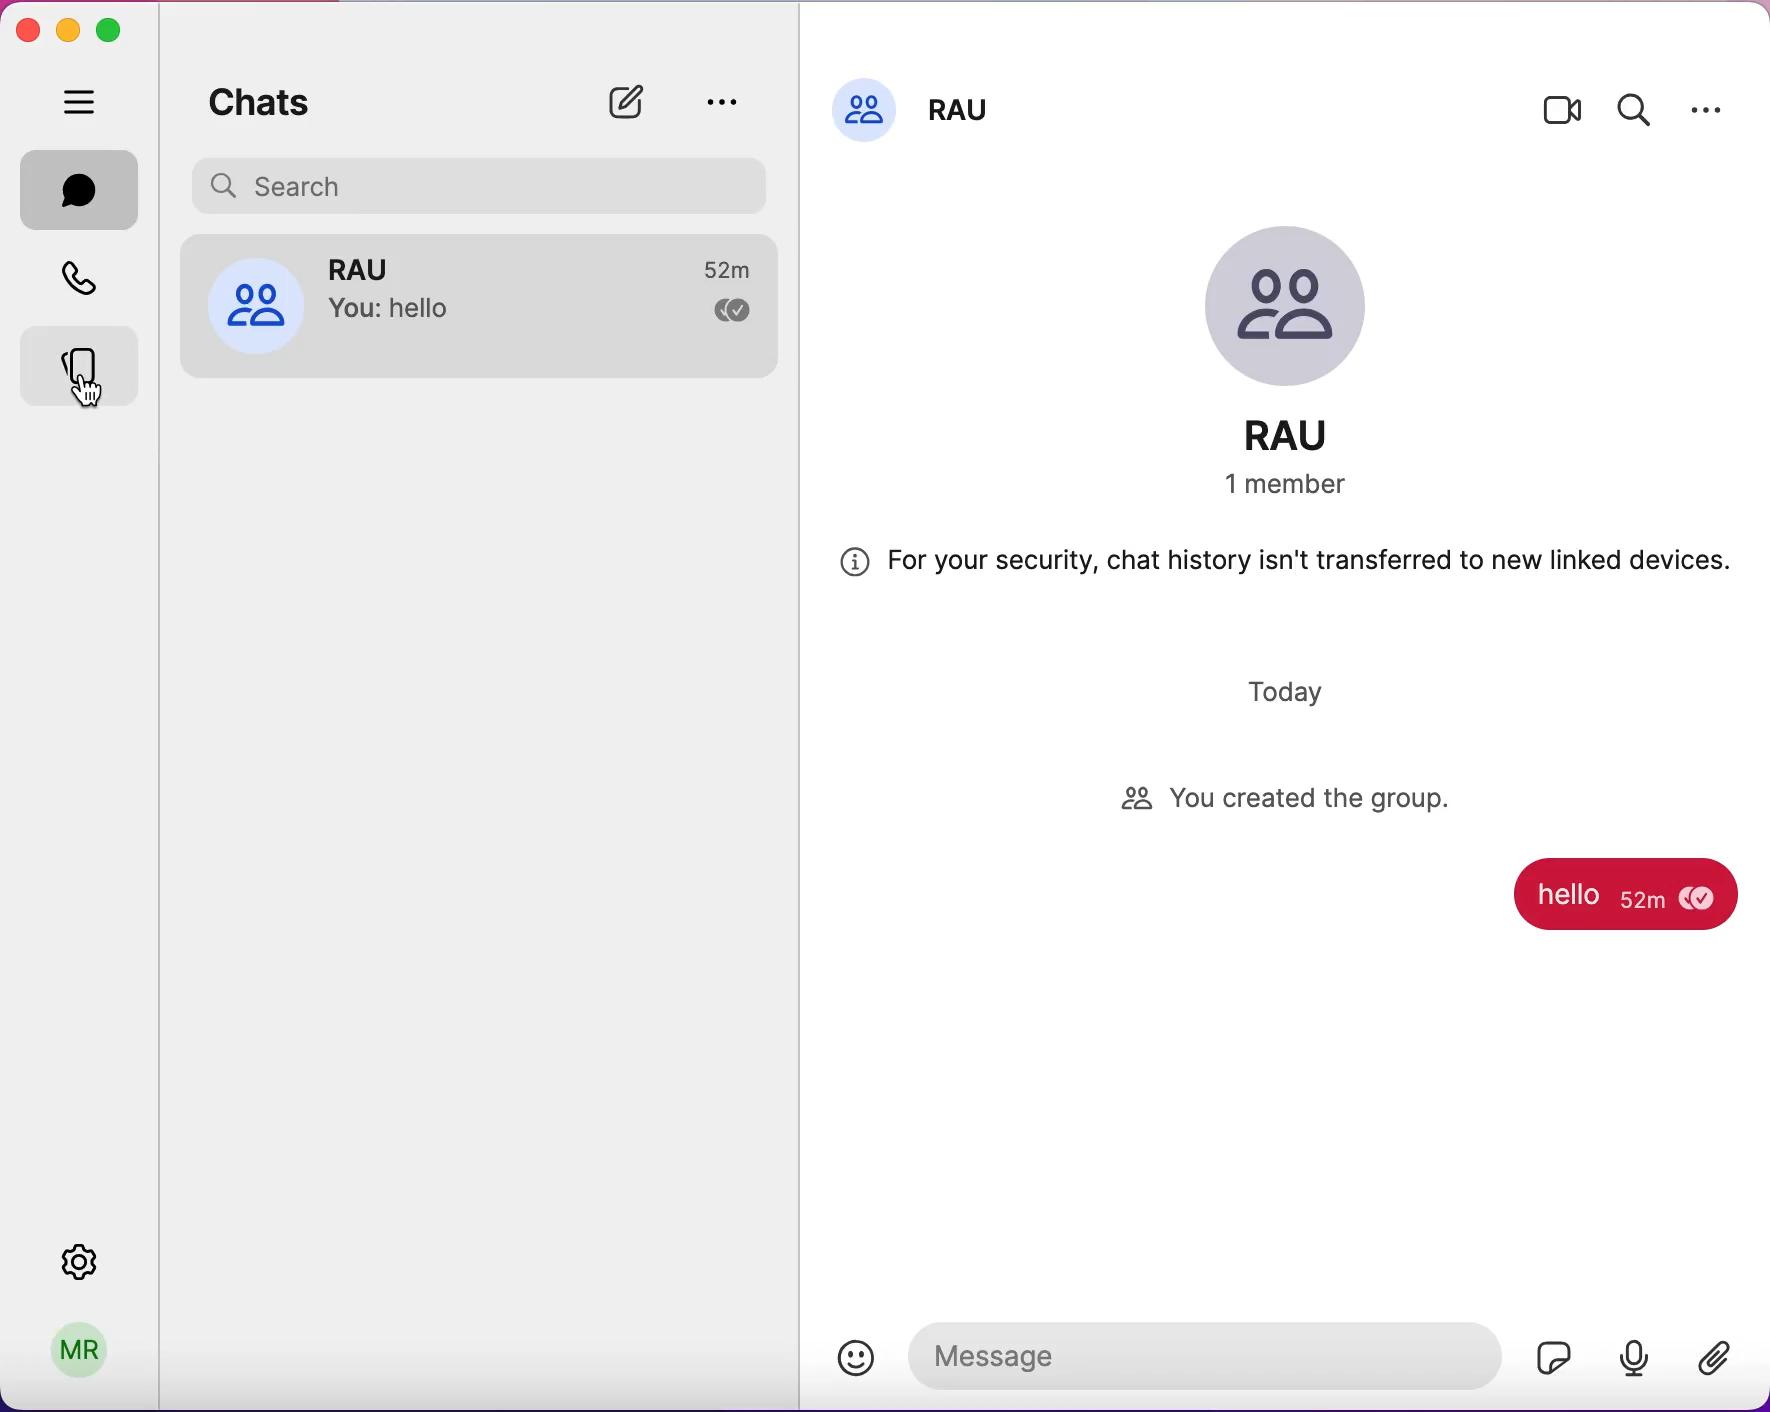 The height and width of the screenshot is (1412, 1770). I want to click on user, so click(87, 1346).